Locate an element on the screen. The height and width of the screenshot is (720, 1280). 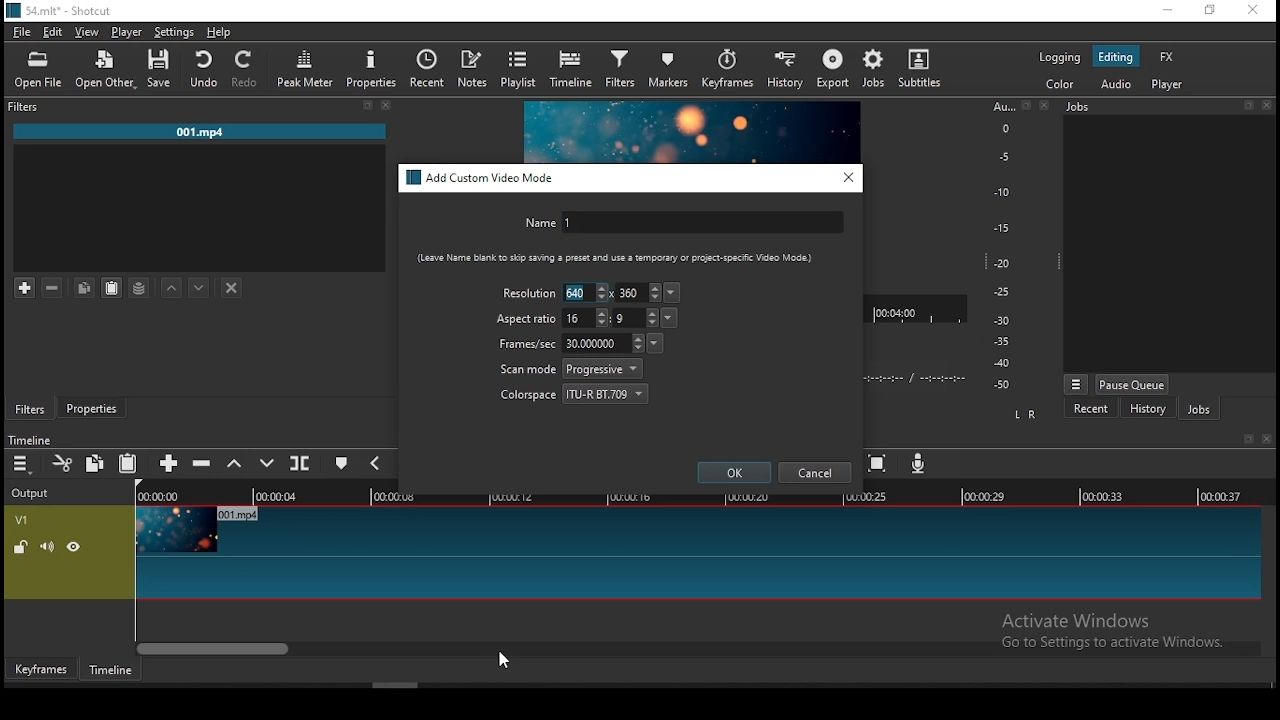
icon and file name is located at coordinates (62, 9).